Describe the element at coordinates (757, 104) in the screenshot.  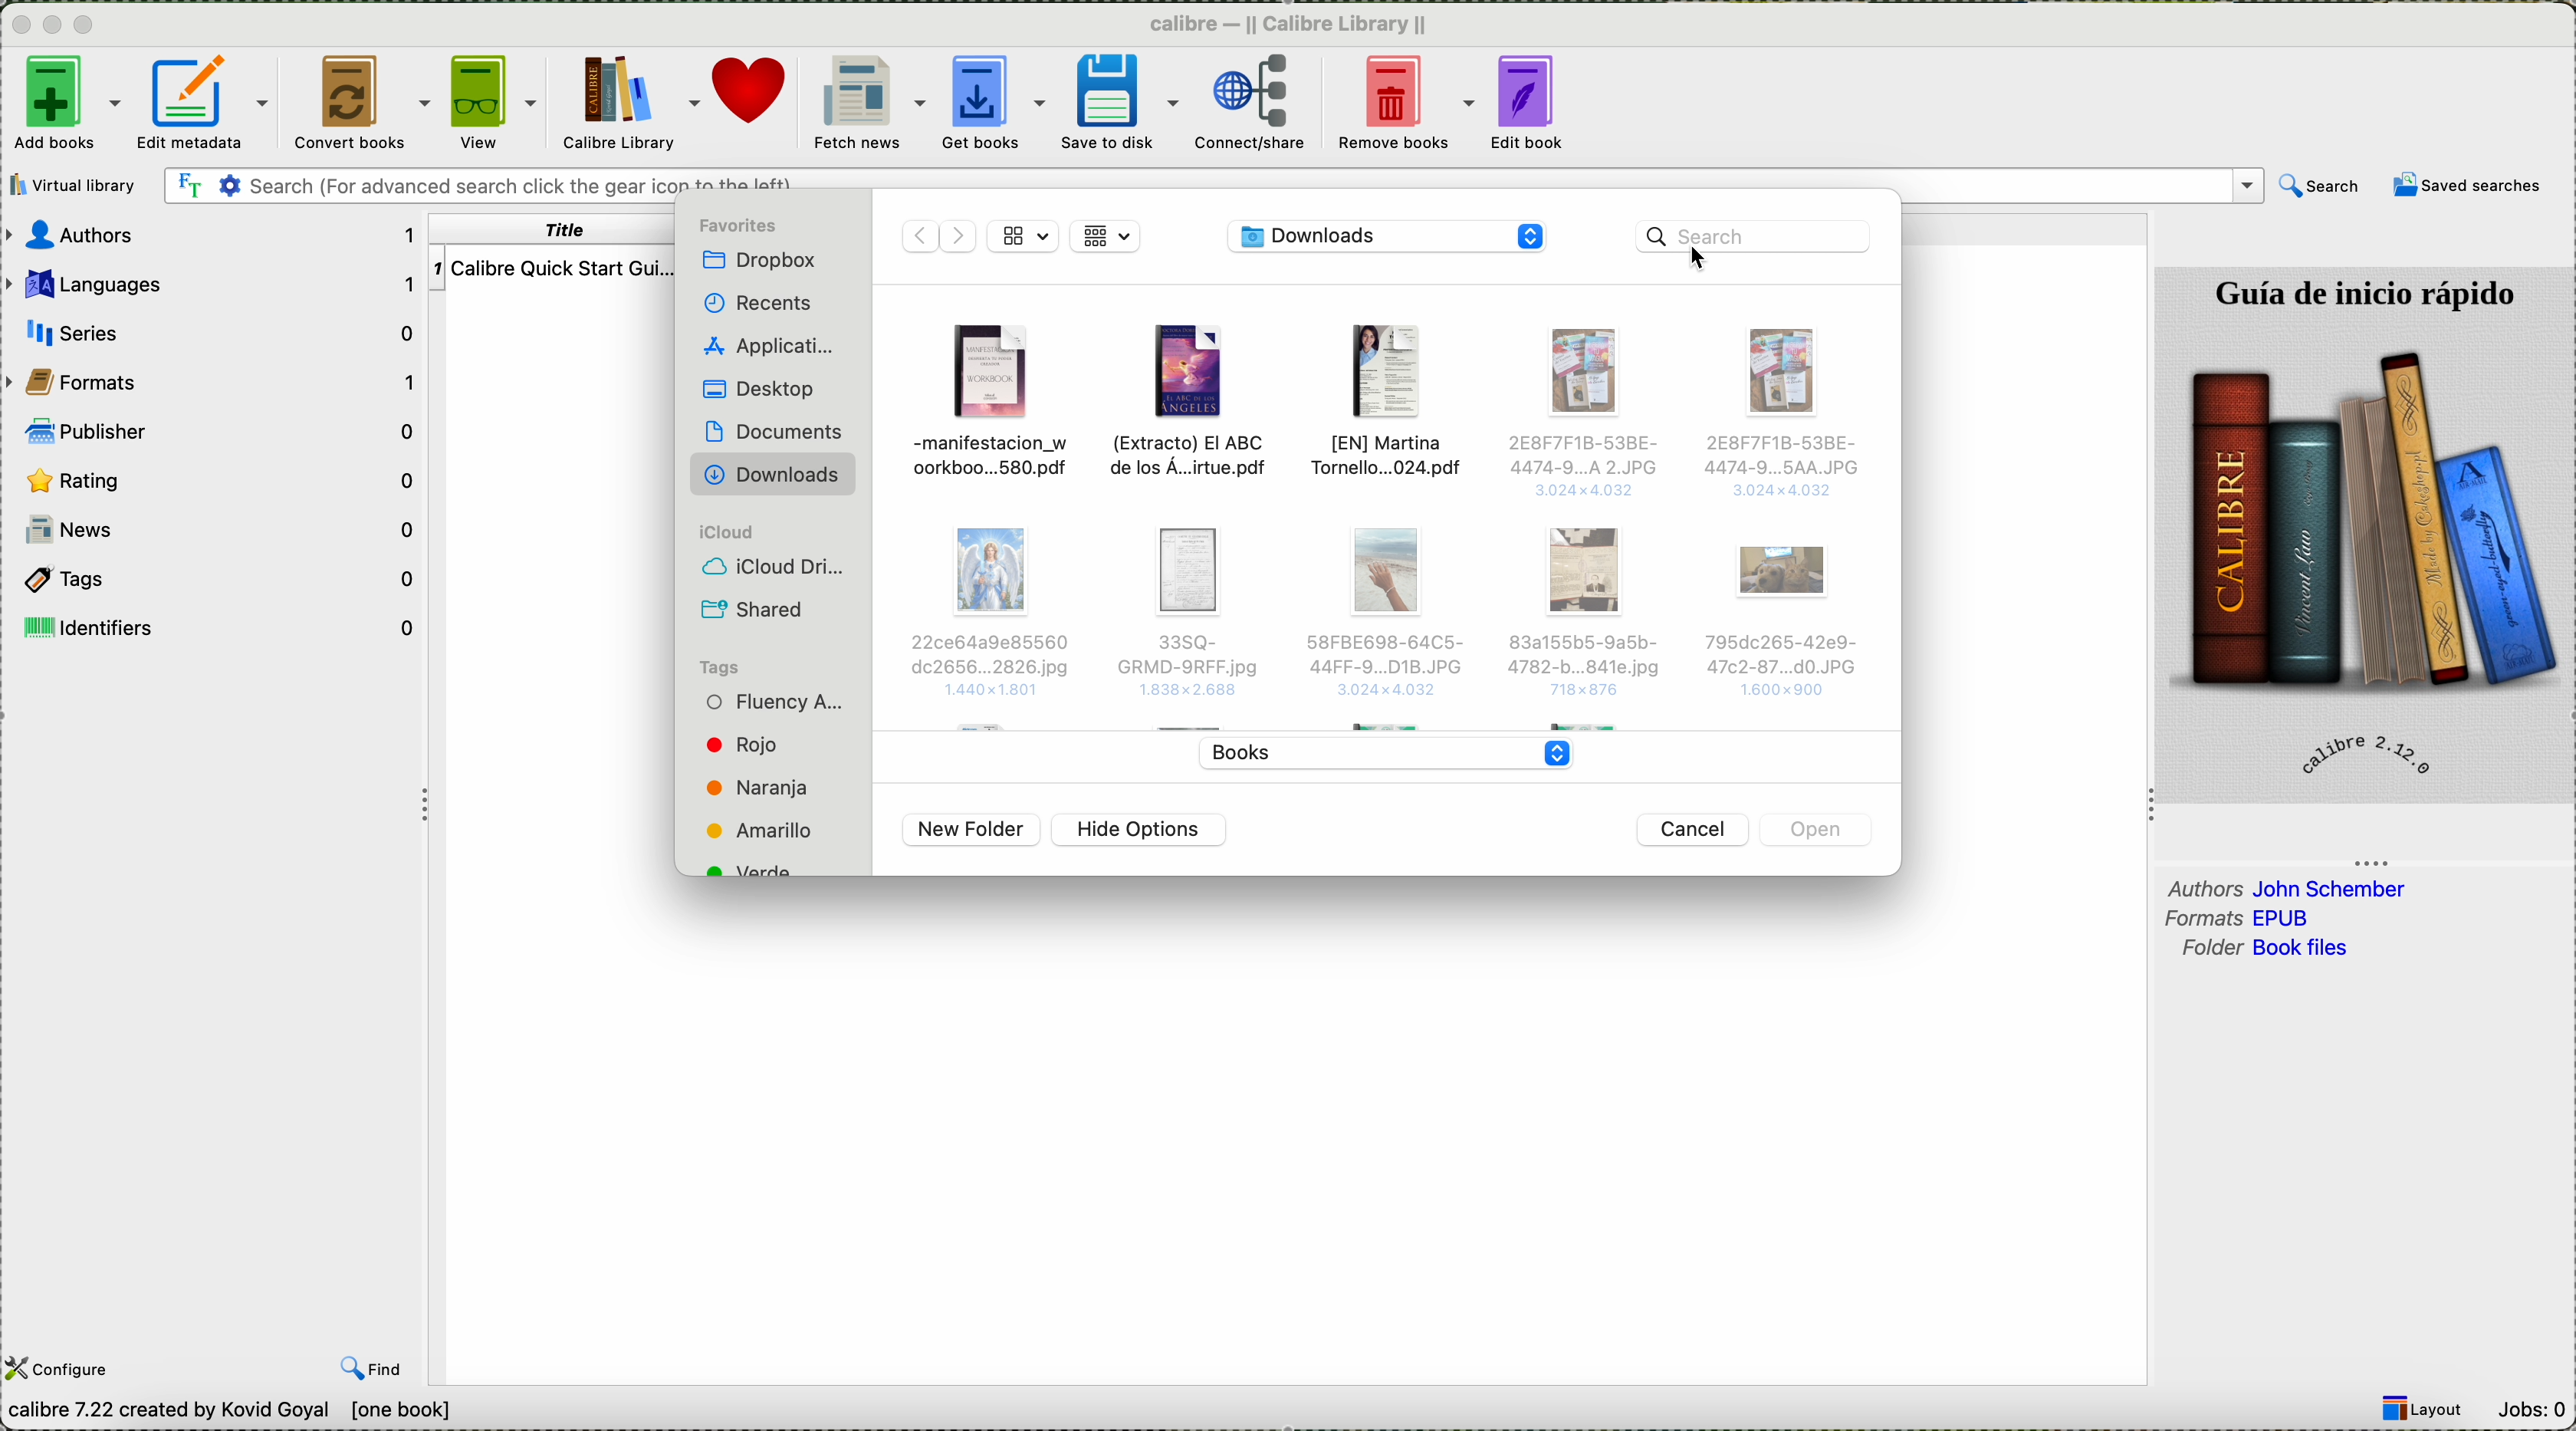
I see `donate` at that location.